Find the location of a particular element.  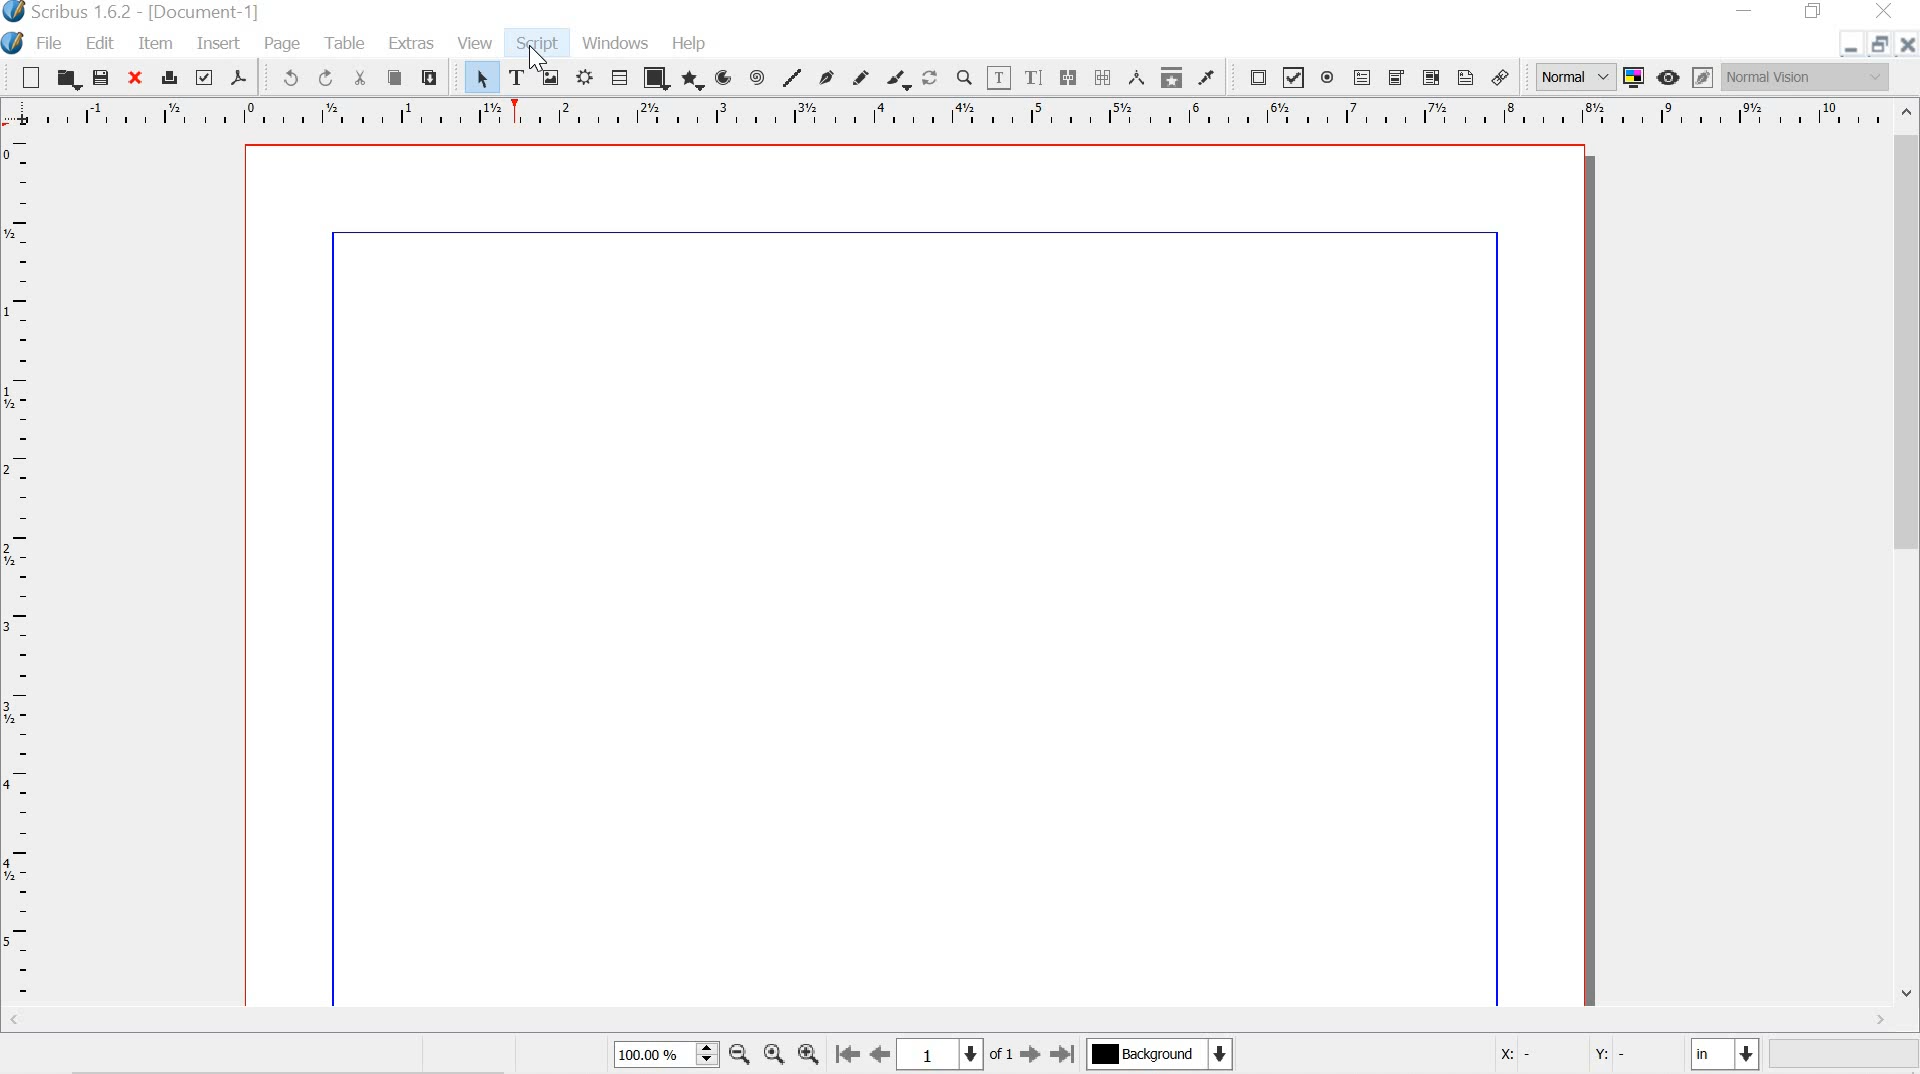

restore down is located at coordinates (1816, 12).